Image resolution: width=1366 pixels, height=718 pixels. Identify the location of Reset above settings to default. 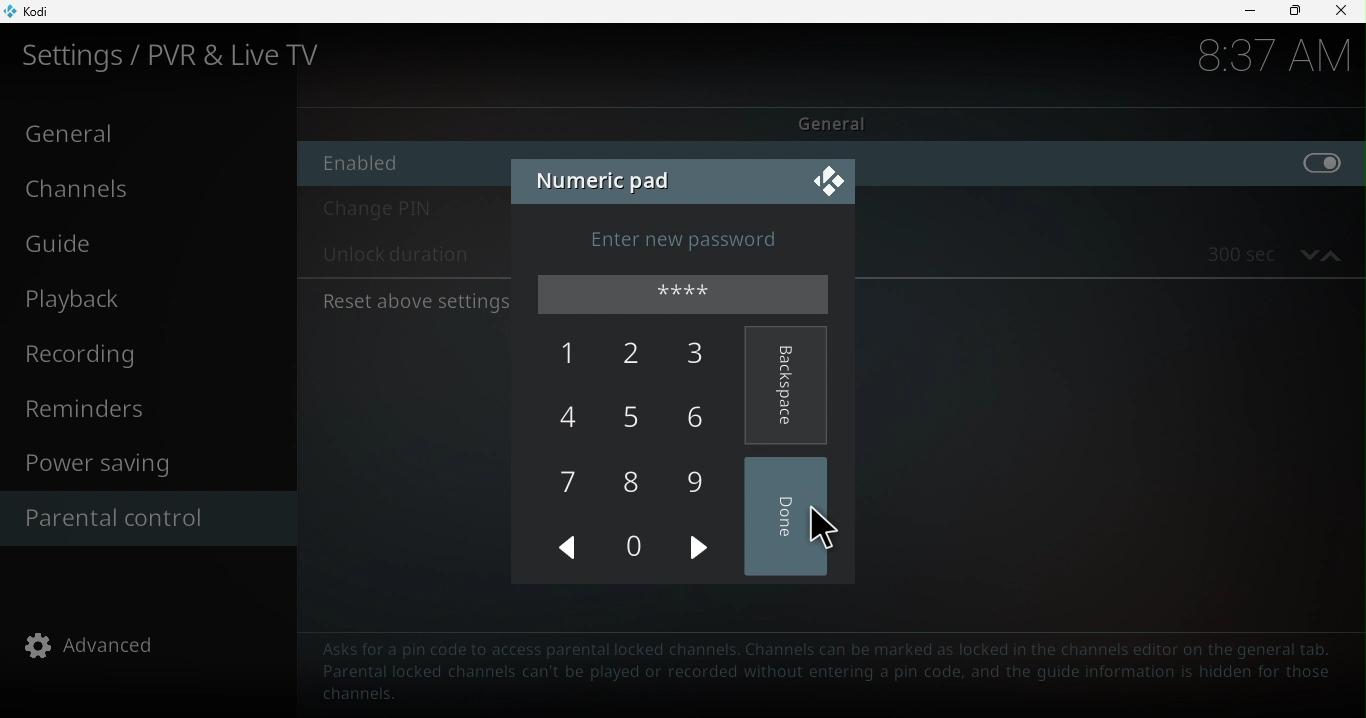
(414, 302).